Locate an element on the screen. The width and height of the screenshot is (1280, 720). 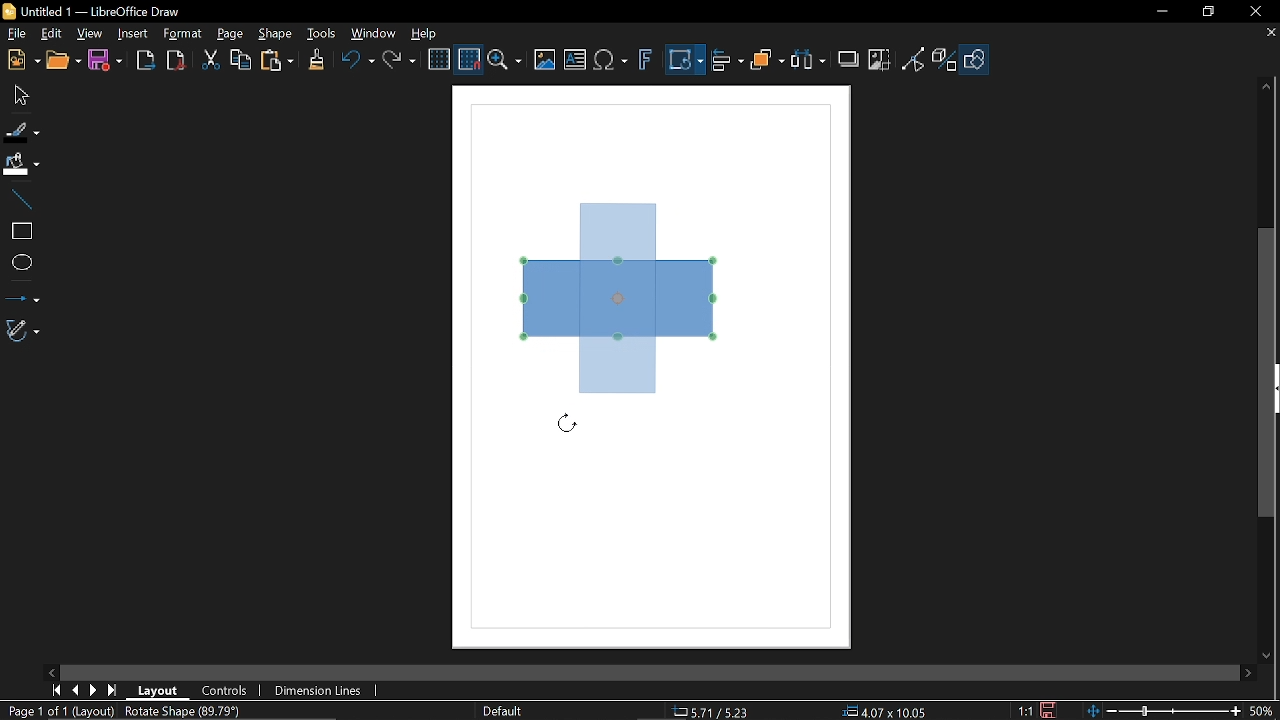
Undo is located at coordinates (355, 63).